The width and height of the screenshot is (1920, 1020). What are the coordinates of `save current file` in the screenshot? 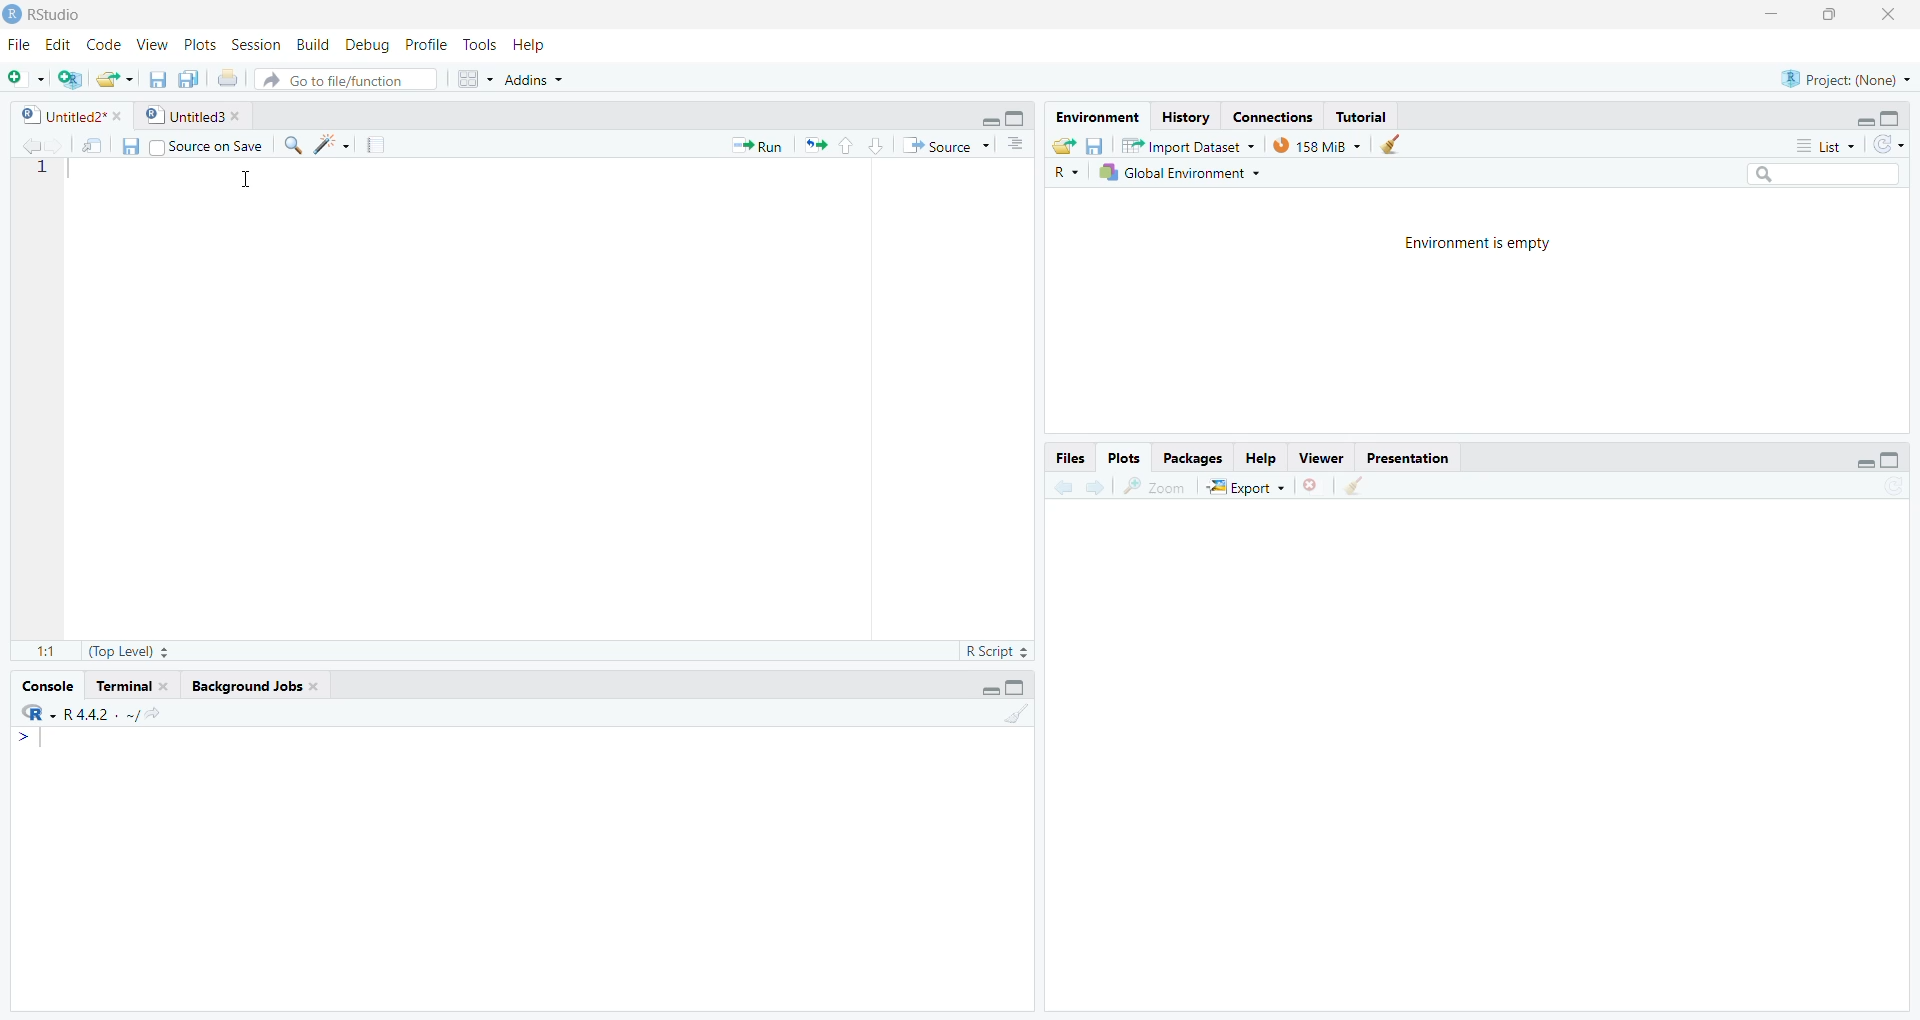 It's located at (157, 76).